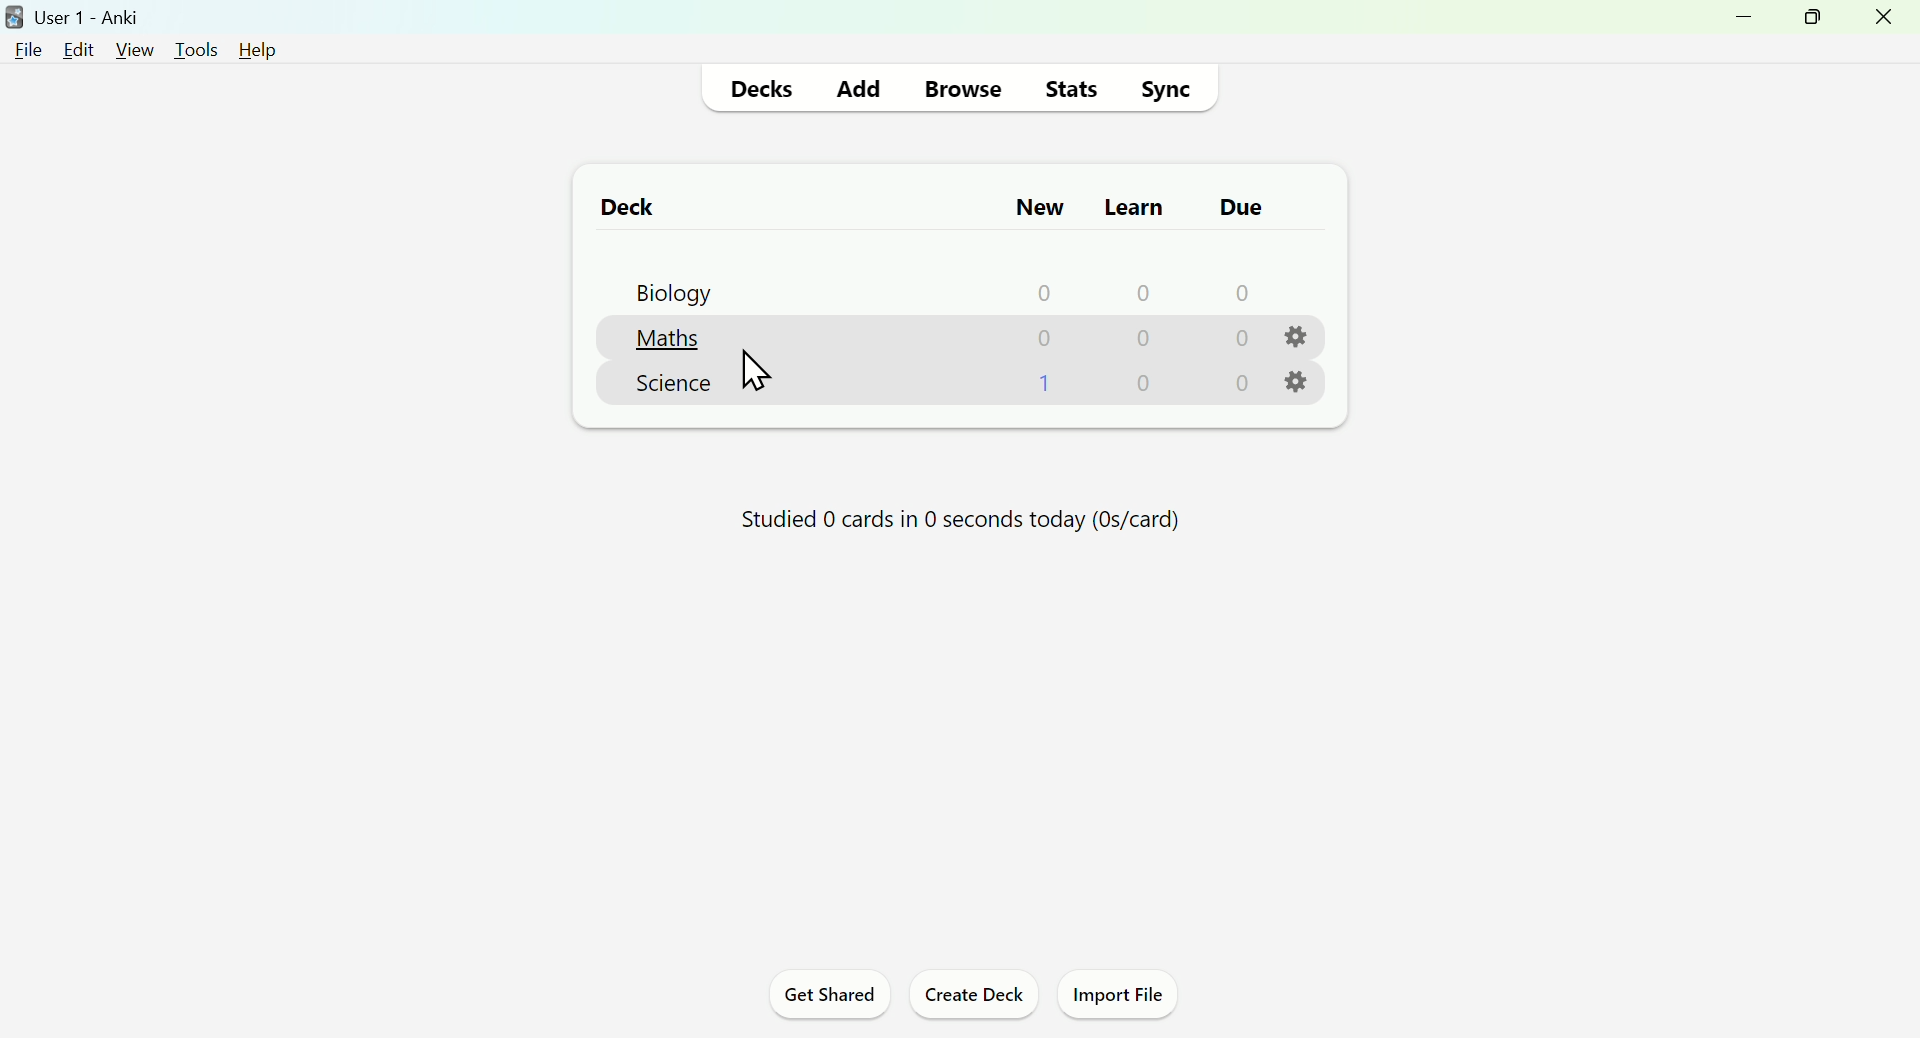  Describe the element at coordinates (196, 50) in the screenshot. I see `tools` at that location.